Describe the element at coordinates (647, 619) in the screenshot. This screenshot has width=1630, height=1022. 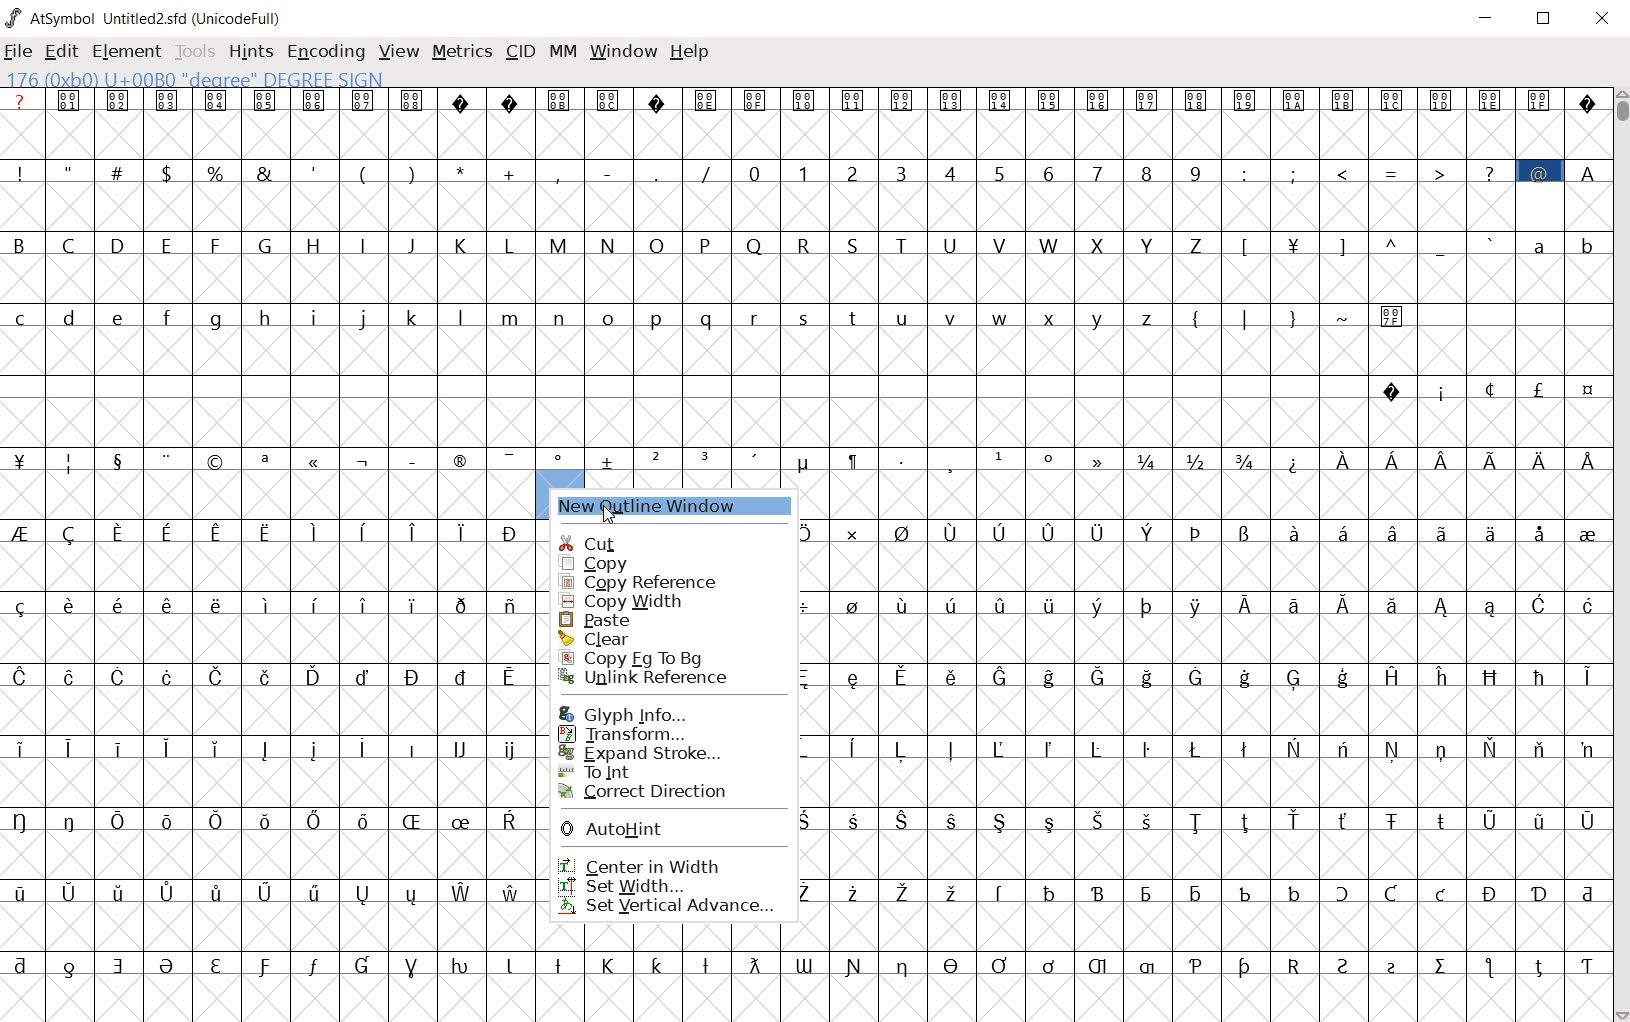
I see `paste` at that location.